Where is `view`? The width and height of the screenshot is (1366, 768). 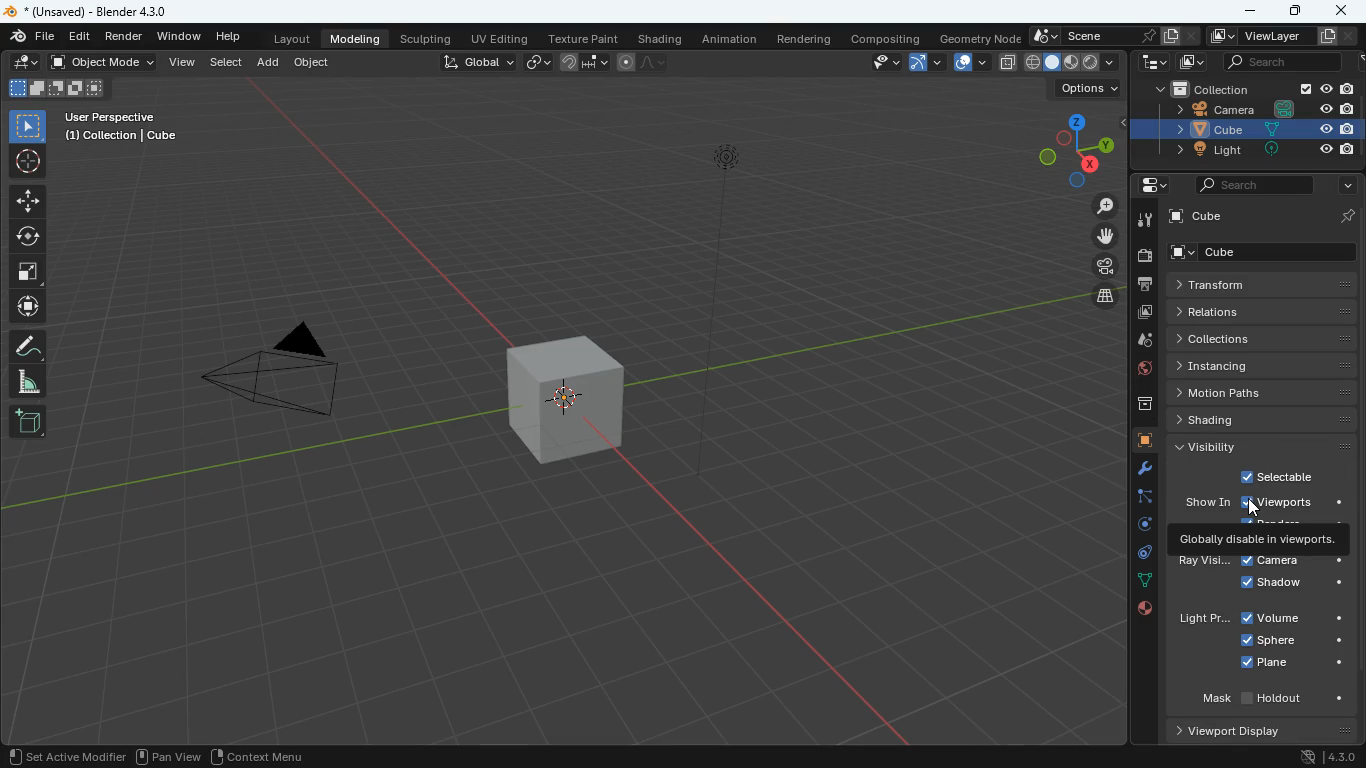
view is located at coordinates (882, 63).